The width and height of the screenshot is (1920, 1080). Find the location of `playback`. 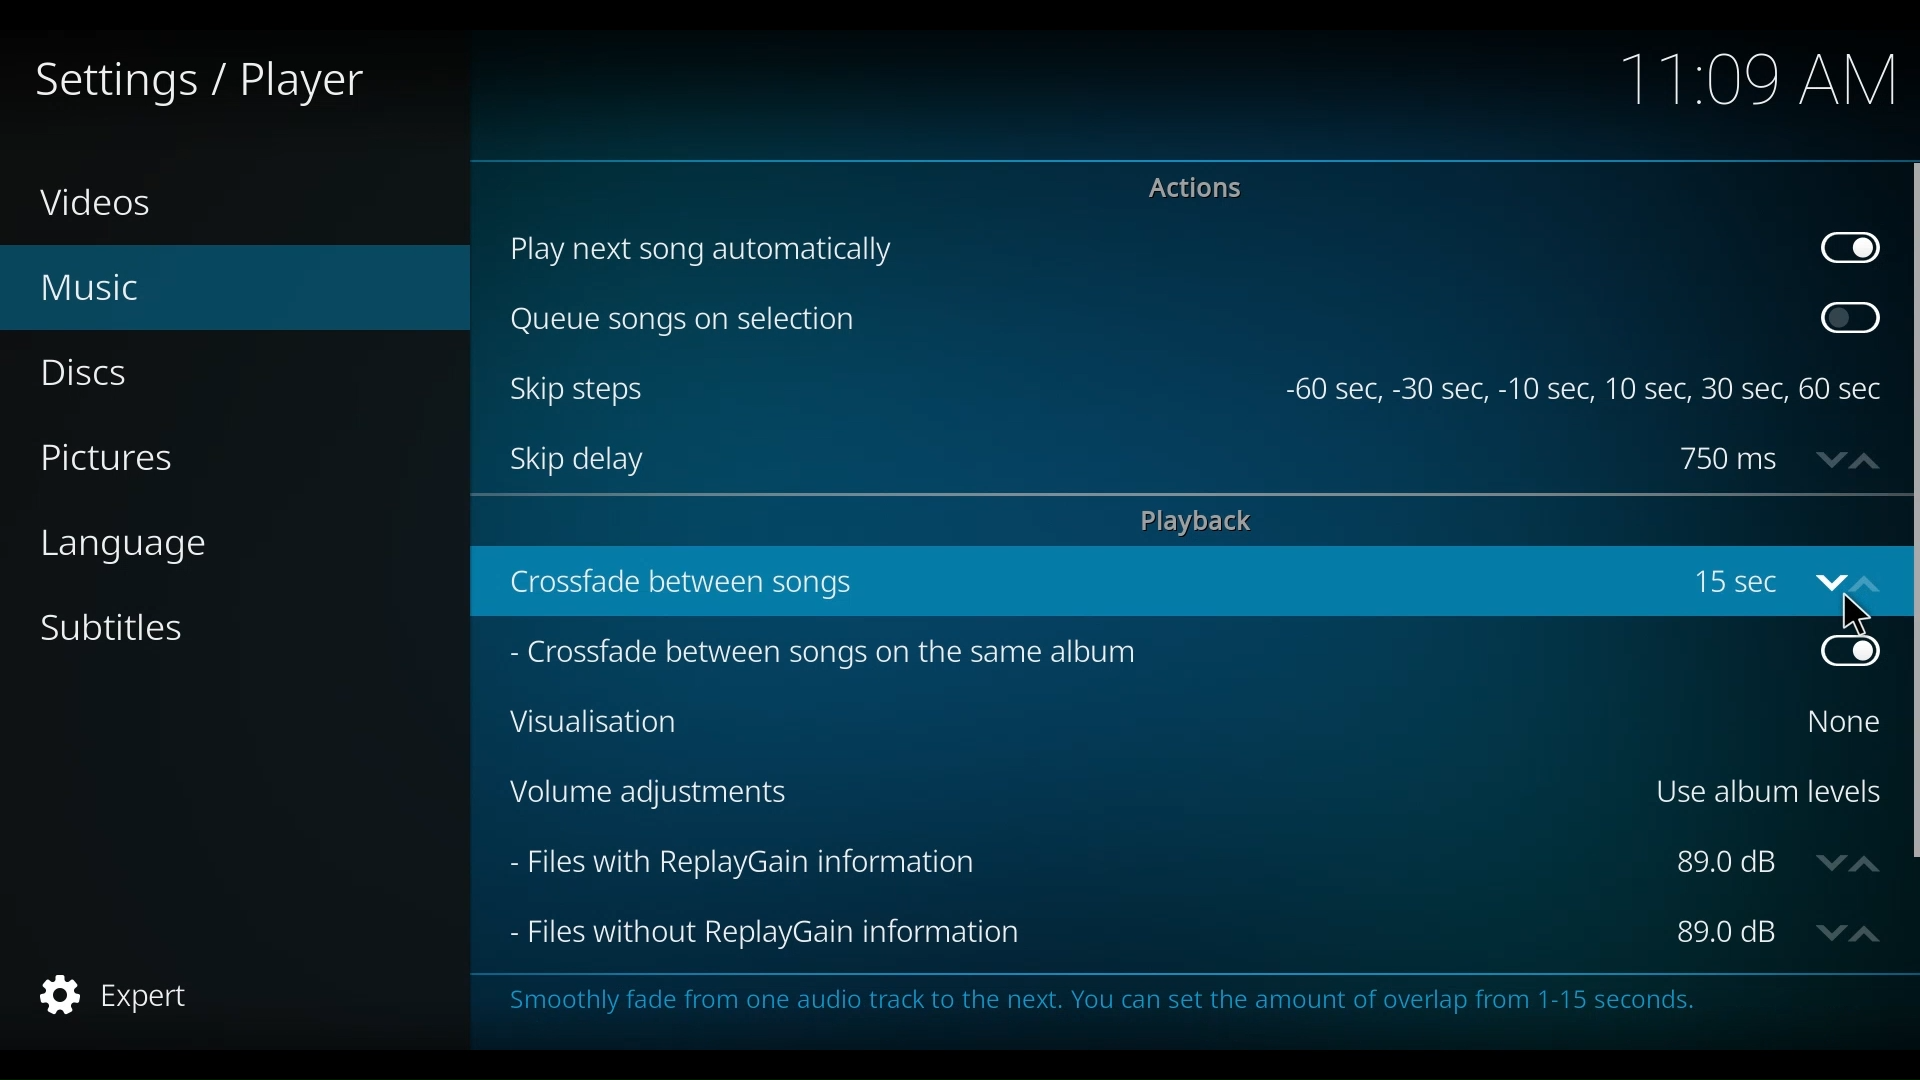

playback is located at coordinates (1204, 522).